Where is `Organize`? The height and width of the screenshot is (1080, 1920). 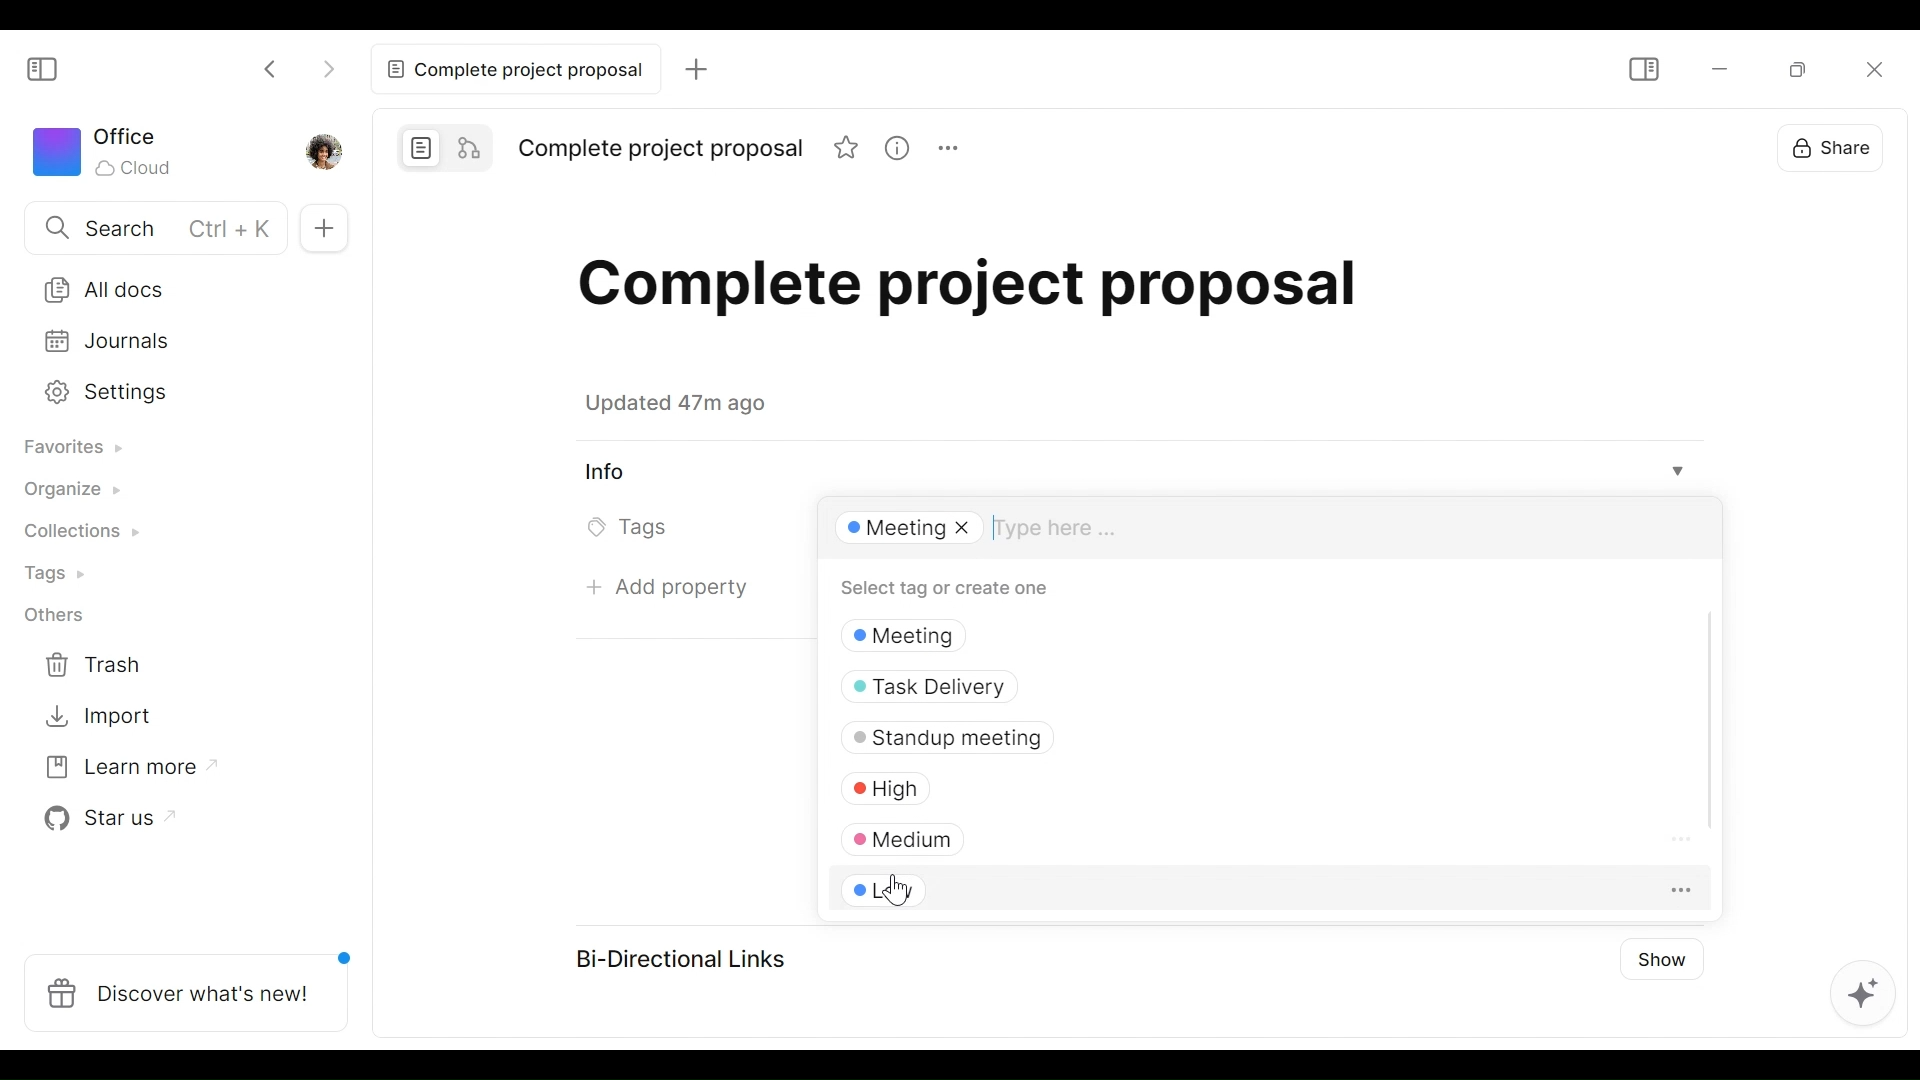 Organize is located at coordinates (76, 493).